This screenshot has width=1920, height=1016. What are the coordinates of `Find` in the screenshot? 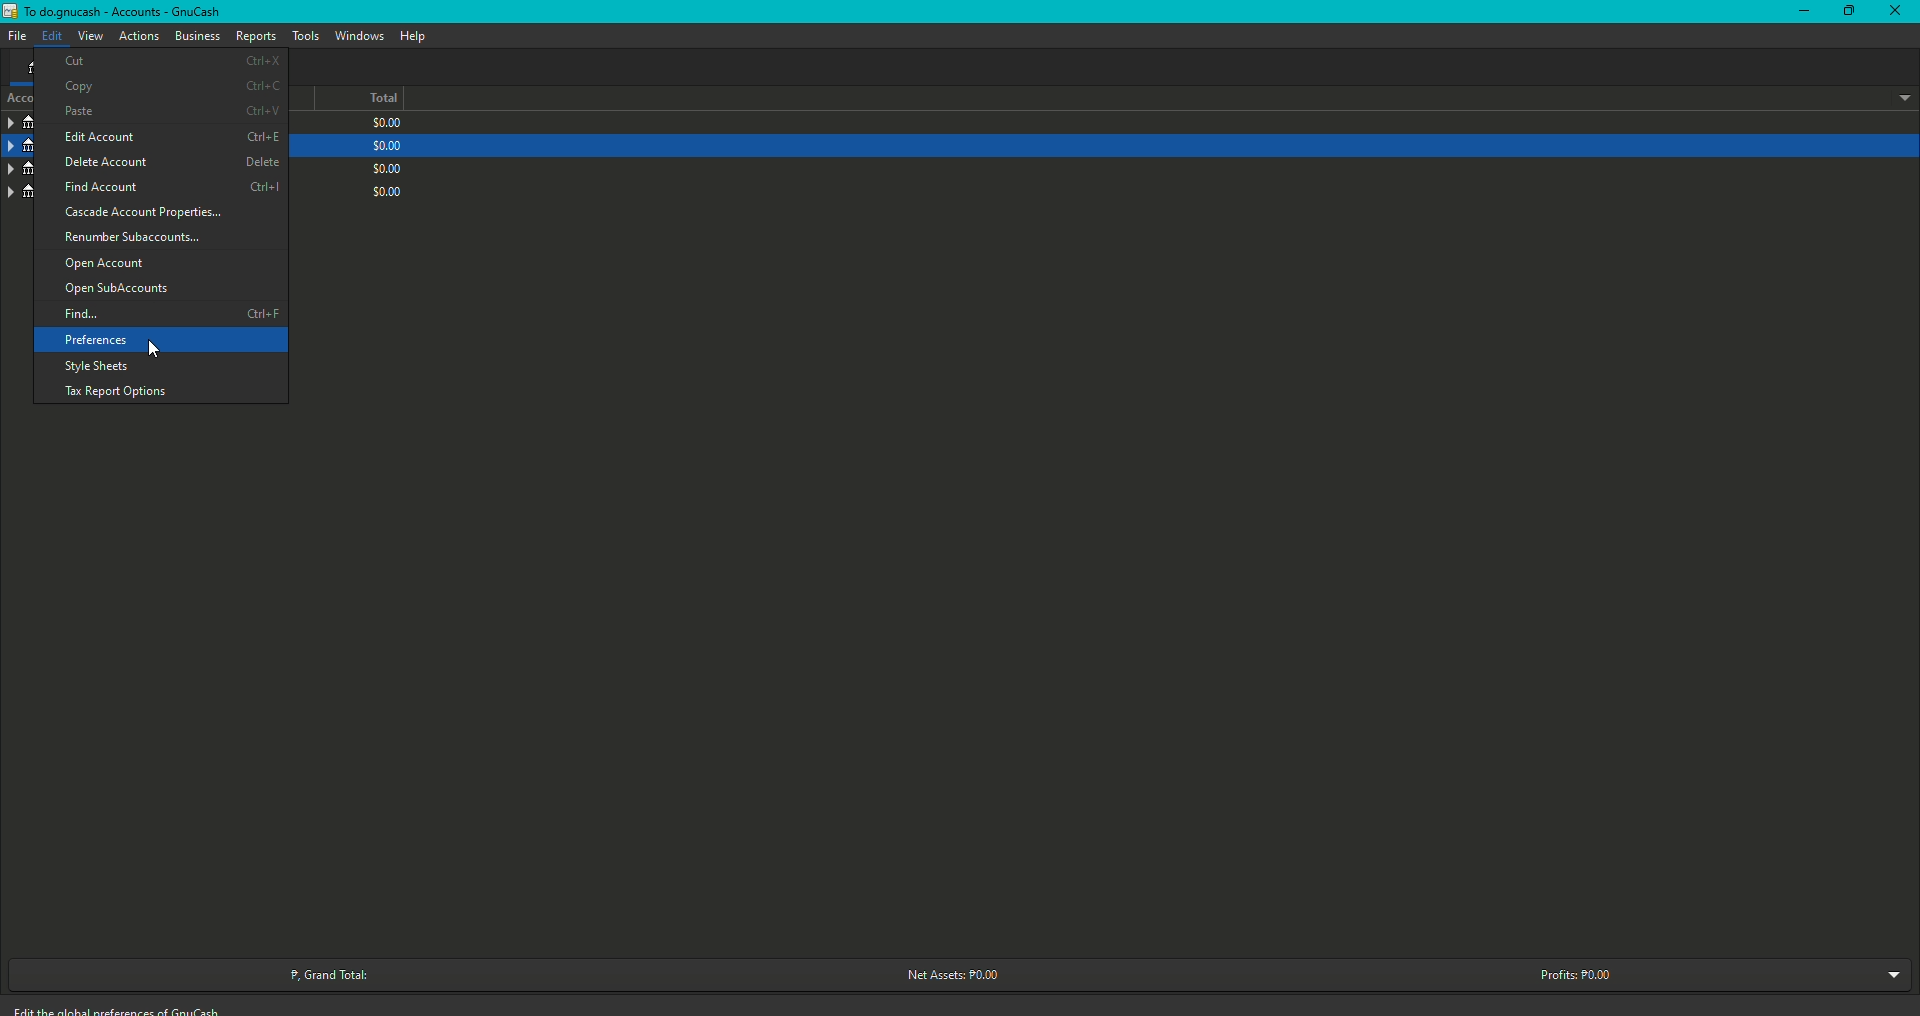 It's located at (169, 315).